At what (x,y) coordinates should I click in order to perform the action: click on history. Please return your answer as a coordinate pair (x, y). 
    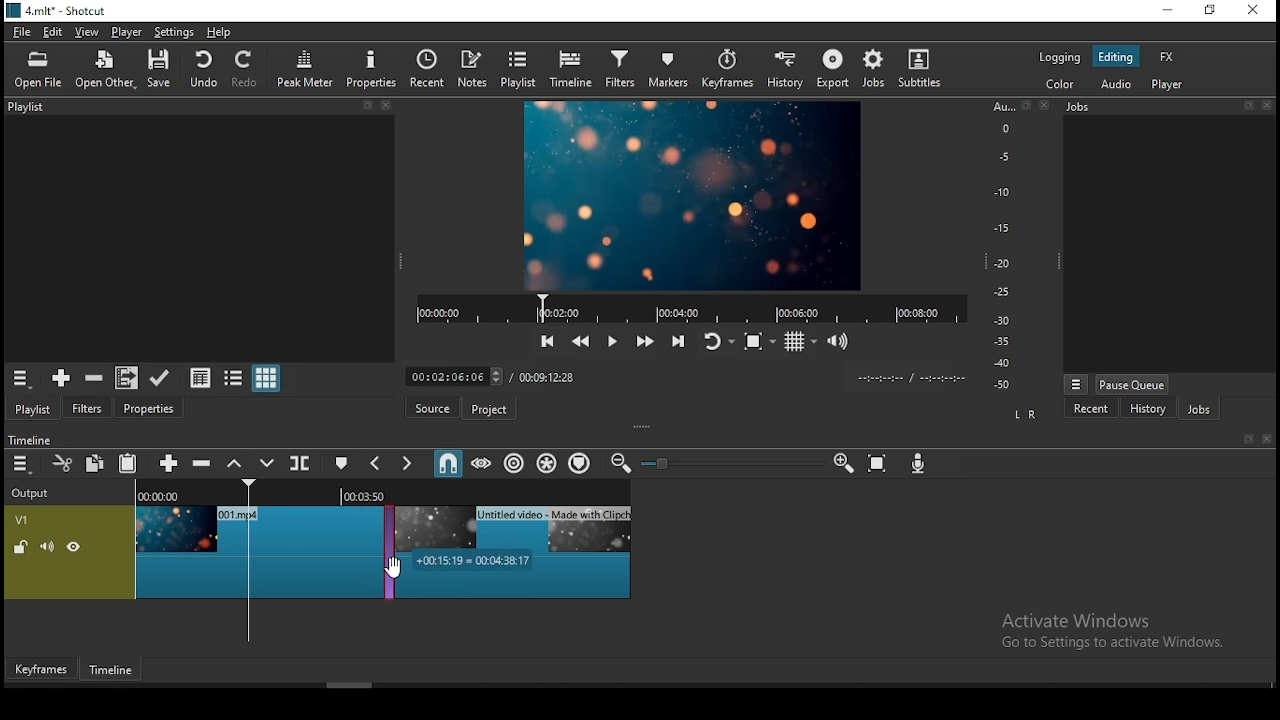
    Looking at the image, I should click on (1148, 408).